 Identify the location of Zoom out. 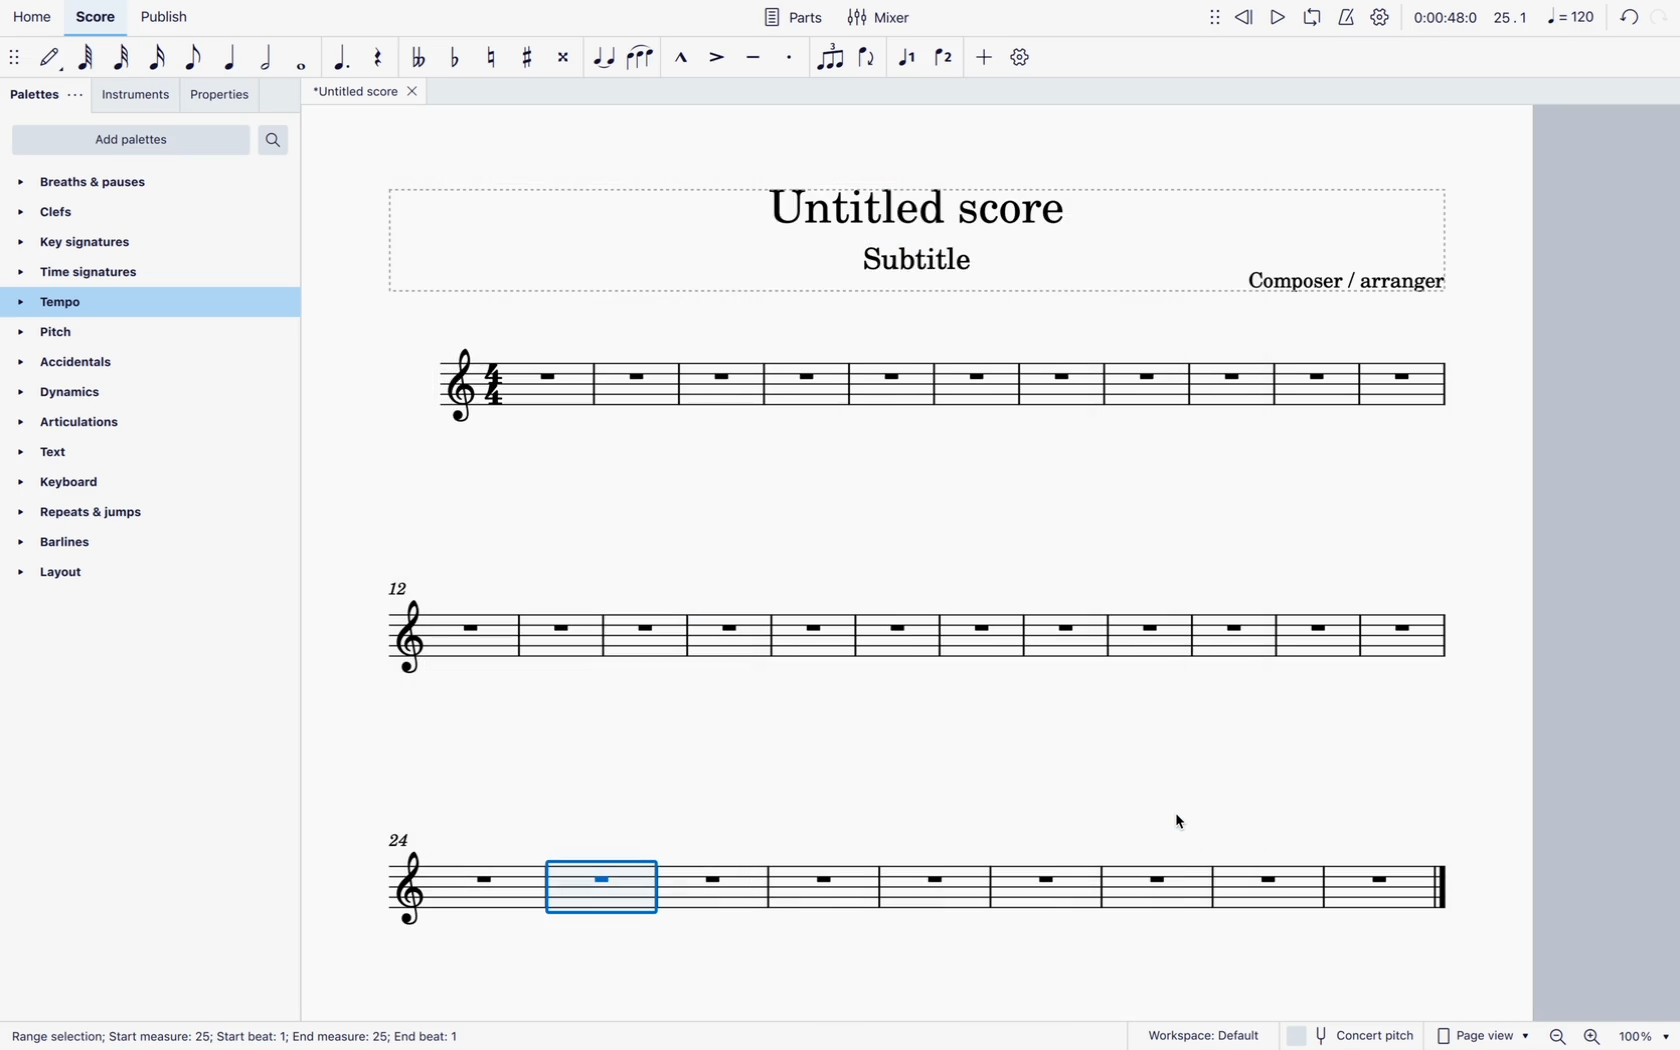
(1557, 1036).